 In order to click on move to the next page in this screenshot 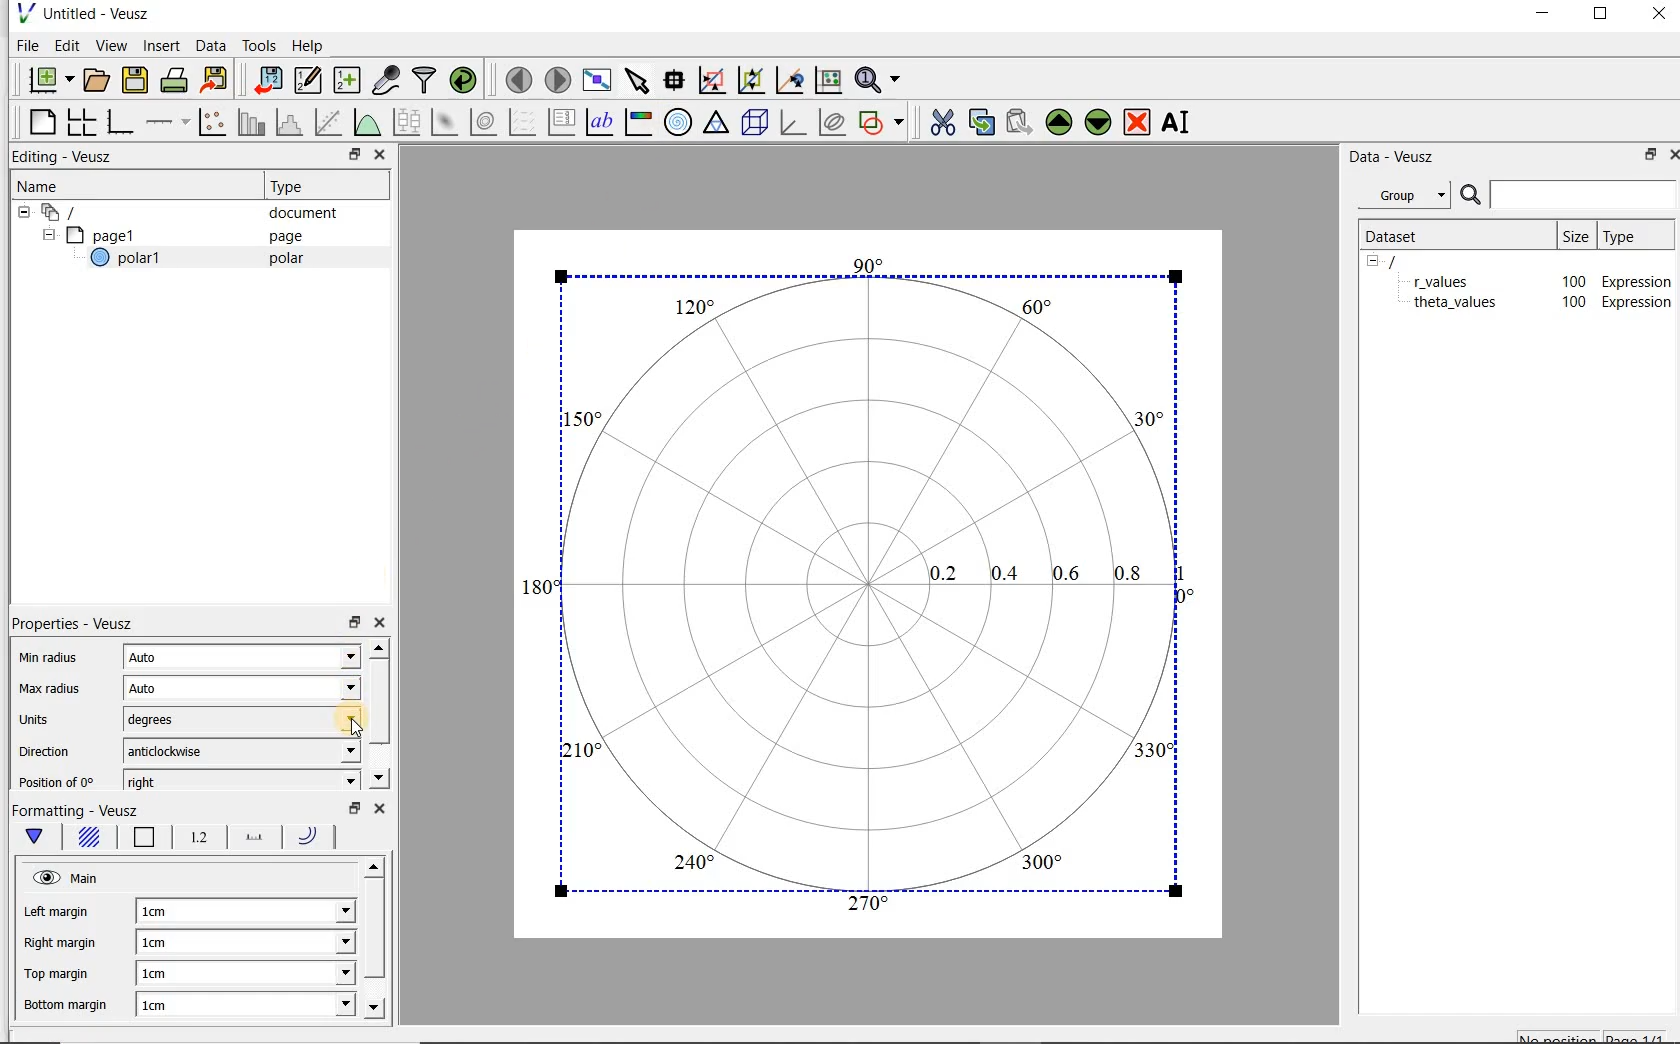, I will do `click(558, 80)`.